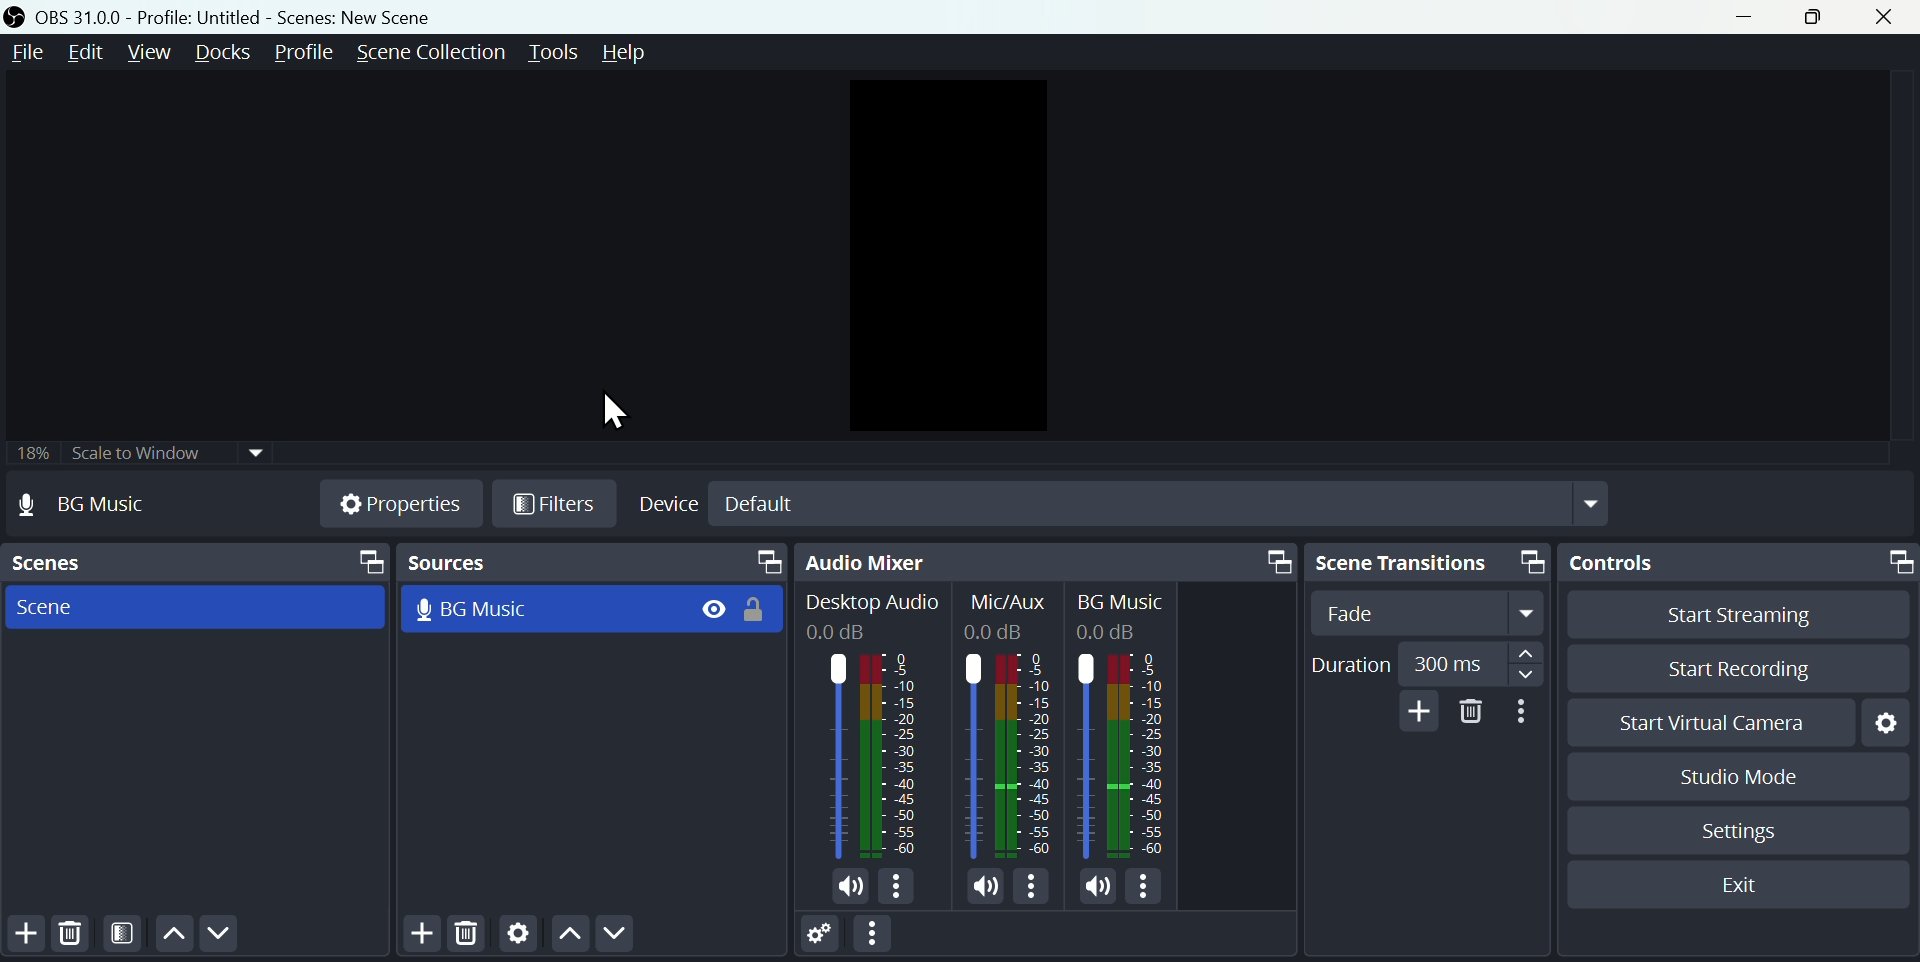 Image resolution: width=1920 pixels, height=962 pixels. I want to click on , so click(850, 633).